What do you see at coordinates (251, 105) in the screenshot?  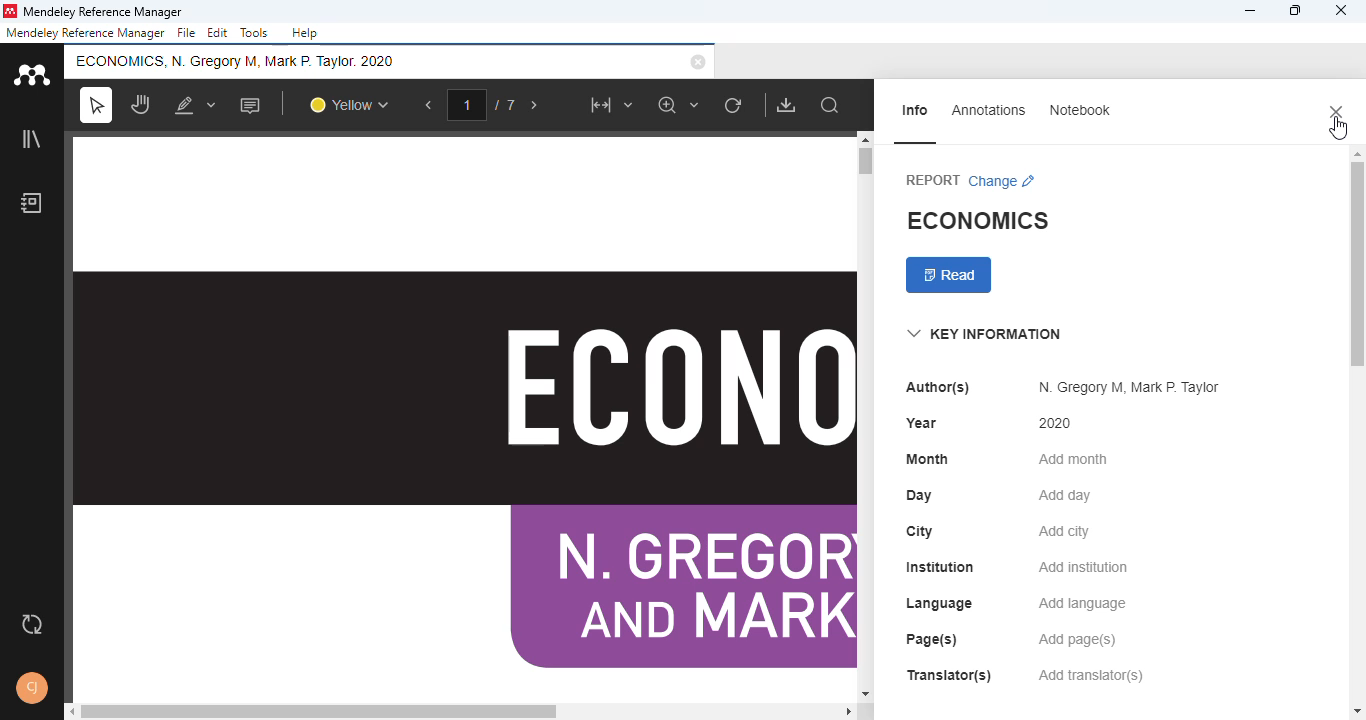 I see `sticky note` at bounding box center [251, 105].